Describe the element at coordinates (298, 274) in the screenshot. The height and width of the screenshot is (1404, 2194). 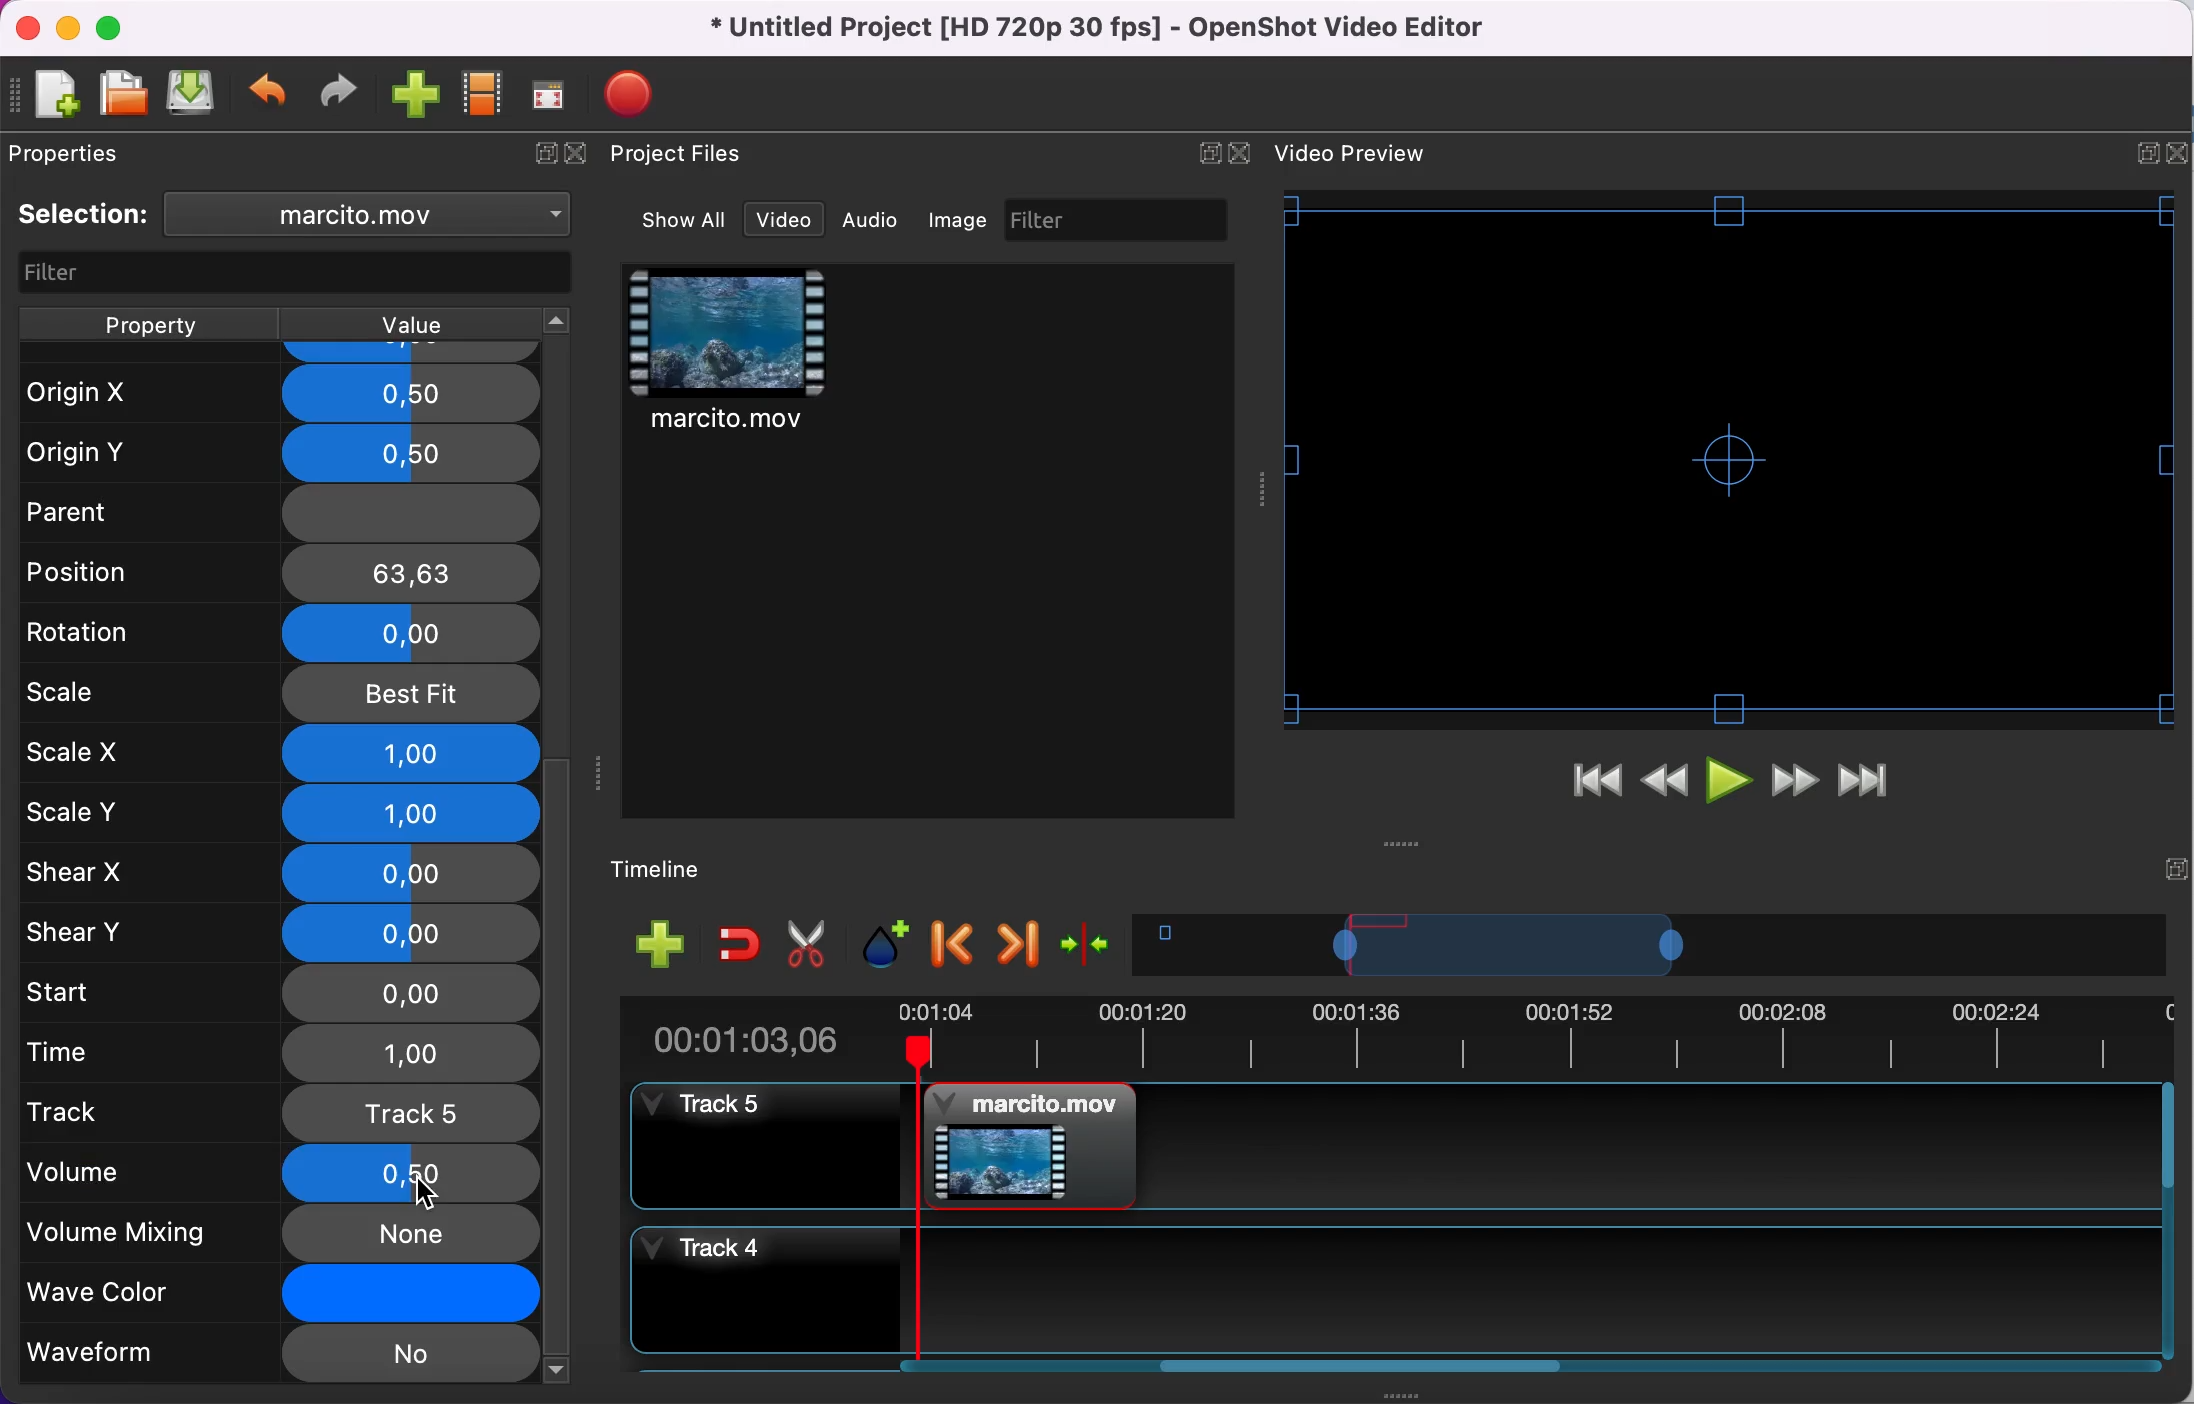
I see `filter` at that location.